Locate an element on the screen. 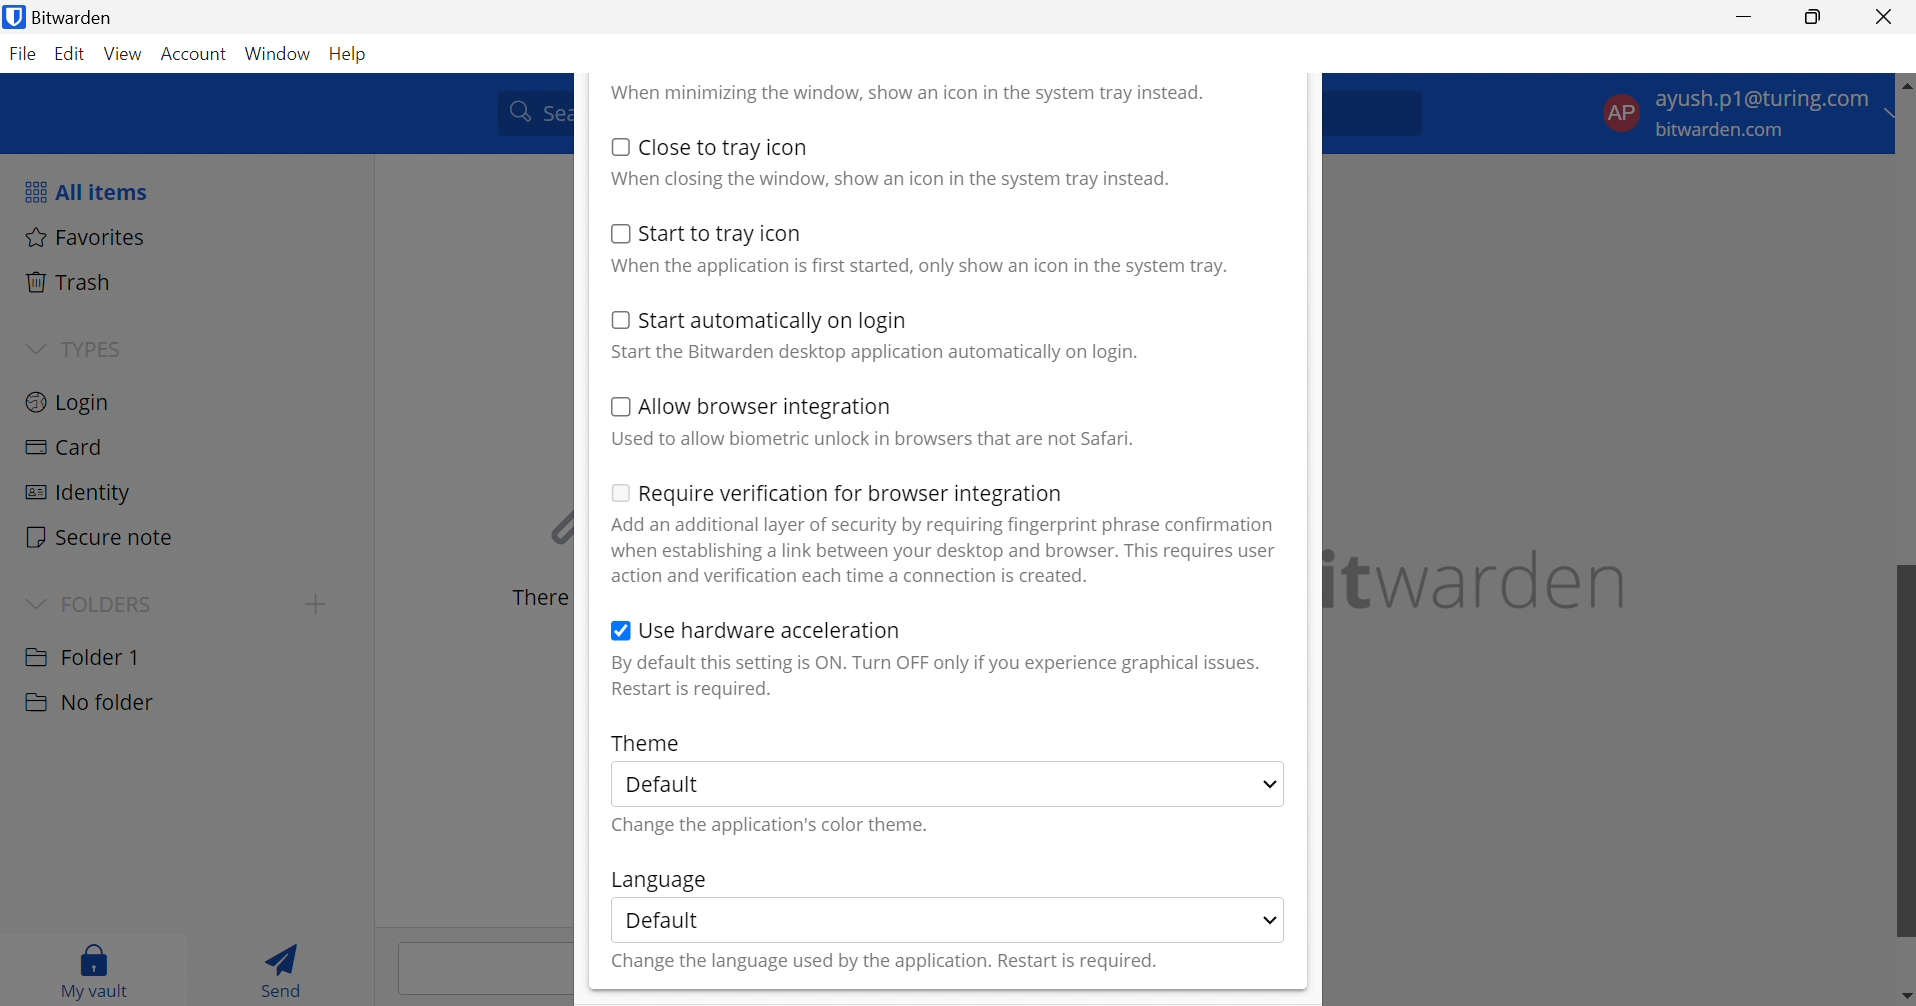 The image size is (1916, 1006). Login is located at coordinates (69, 400).